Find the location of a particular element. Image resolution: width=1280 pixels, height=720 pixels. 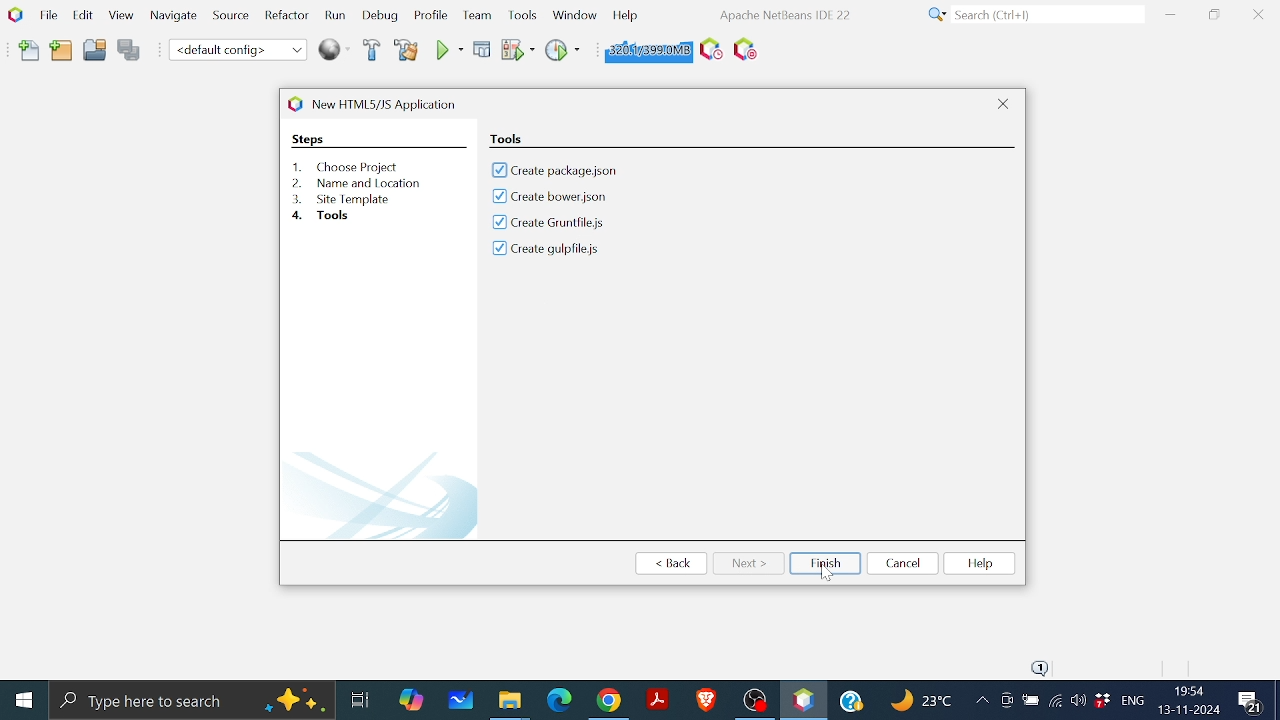

Click to force garbage collection is located at coordinates (646, 49).